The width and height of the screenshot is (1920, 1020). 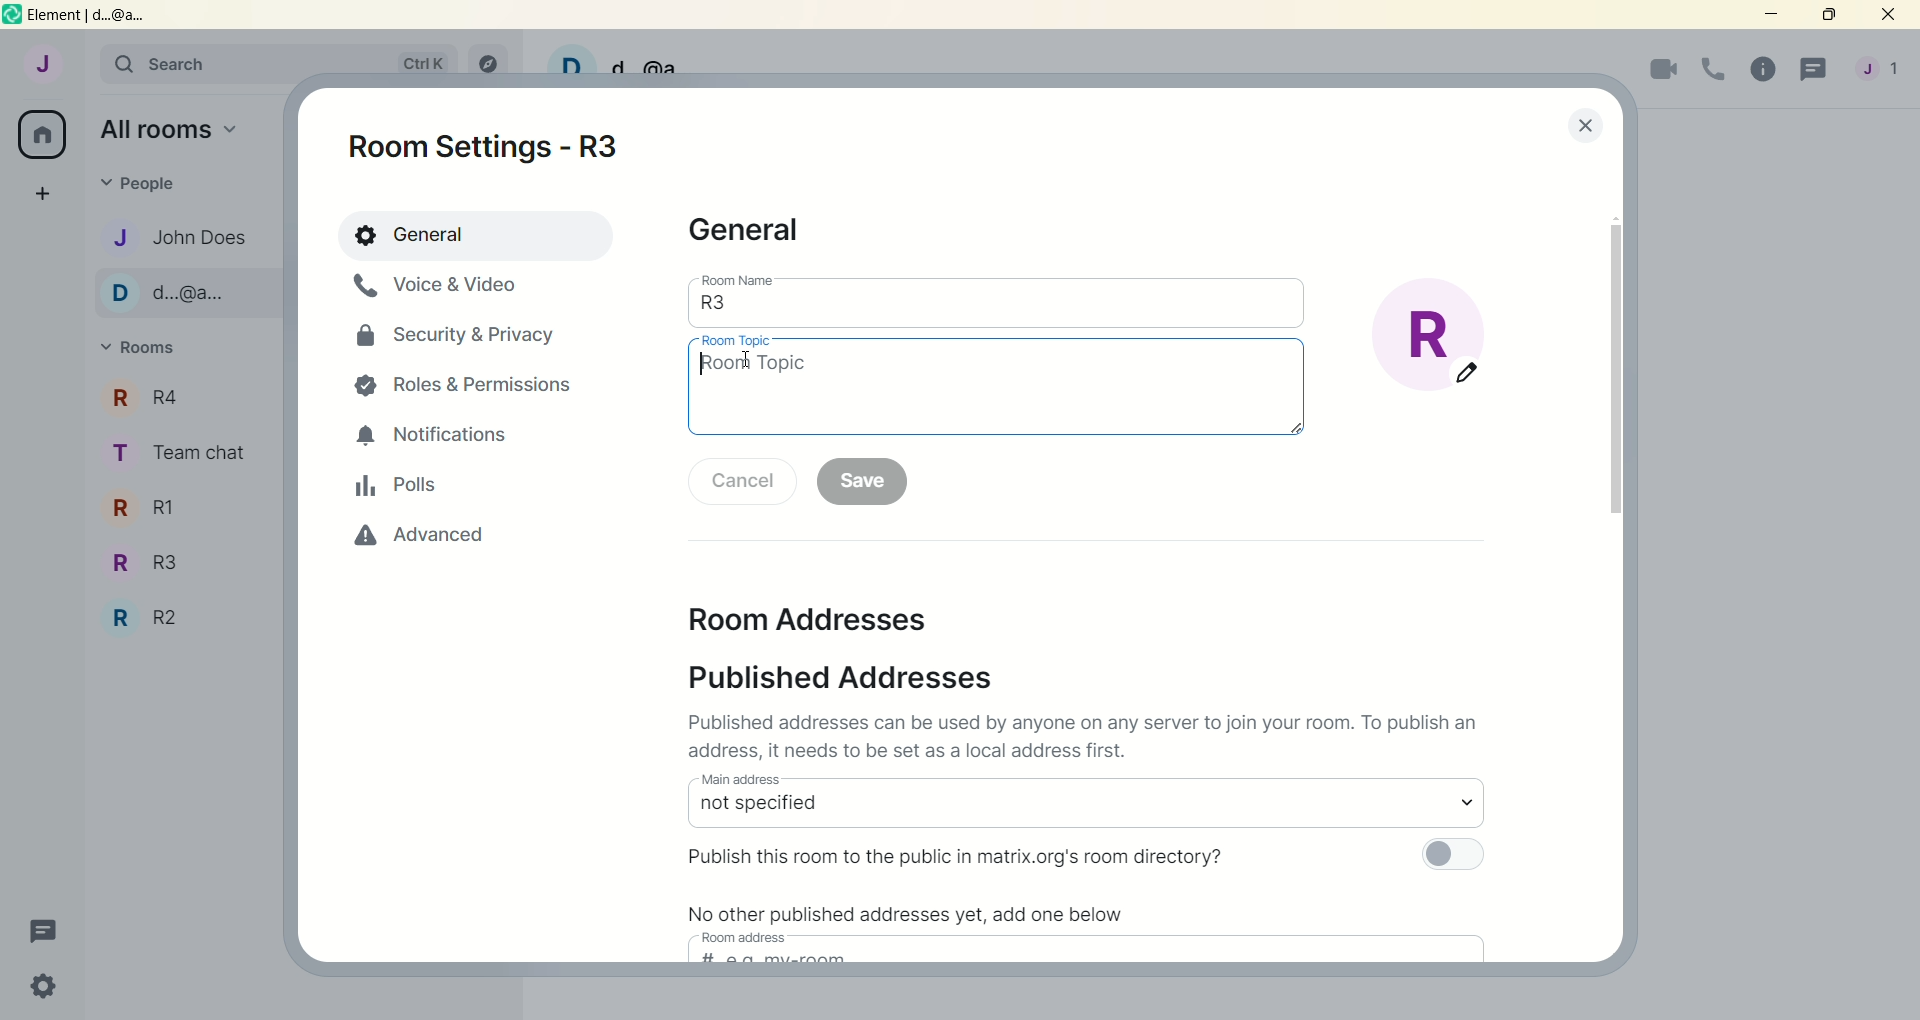 I want to click on account: John does, so click(x=44, y=68).